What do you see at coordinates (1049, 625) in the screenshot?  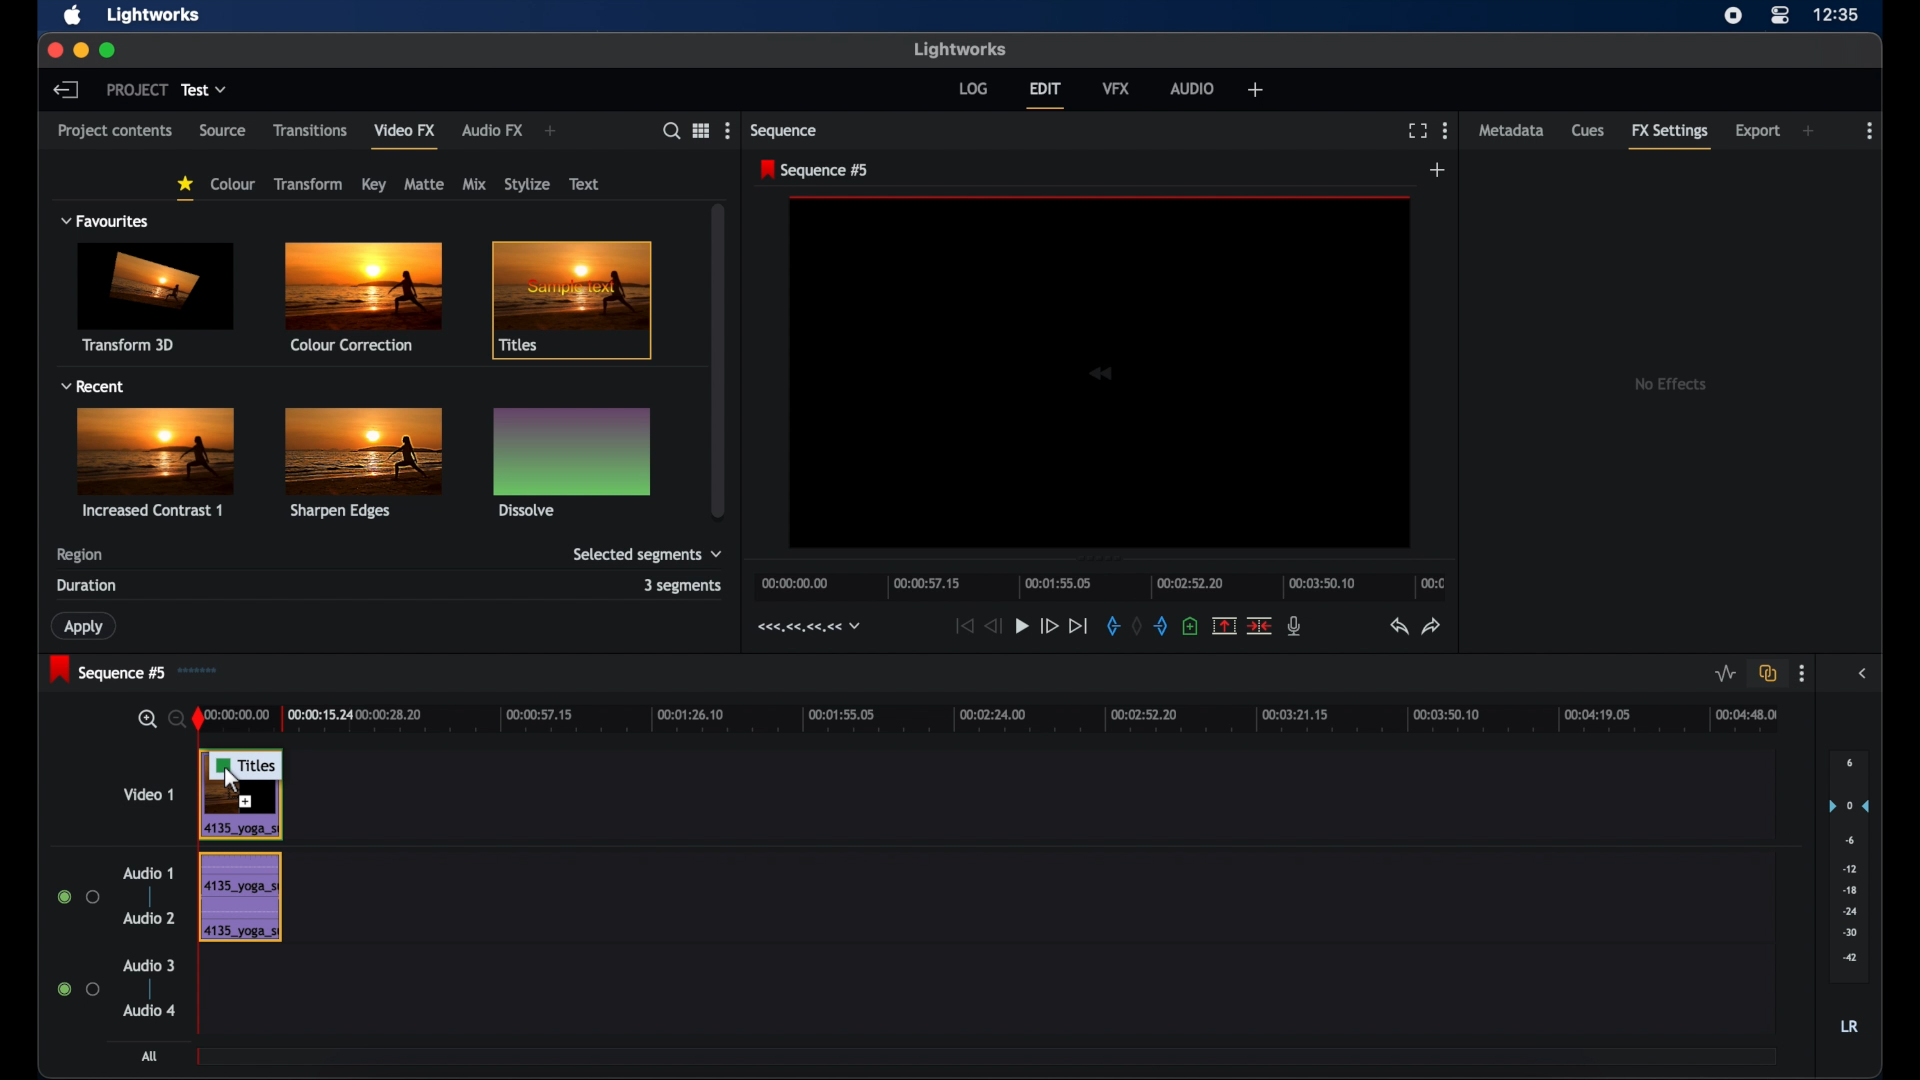 I see `fast forward` at bounding box center [1049, 625].